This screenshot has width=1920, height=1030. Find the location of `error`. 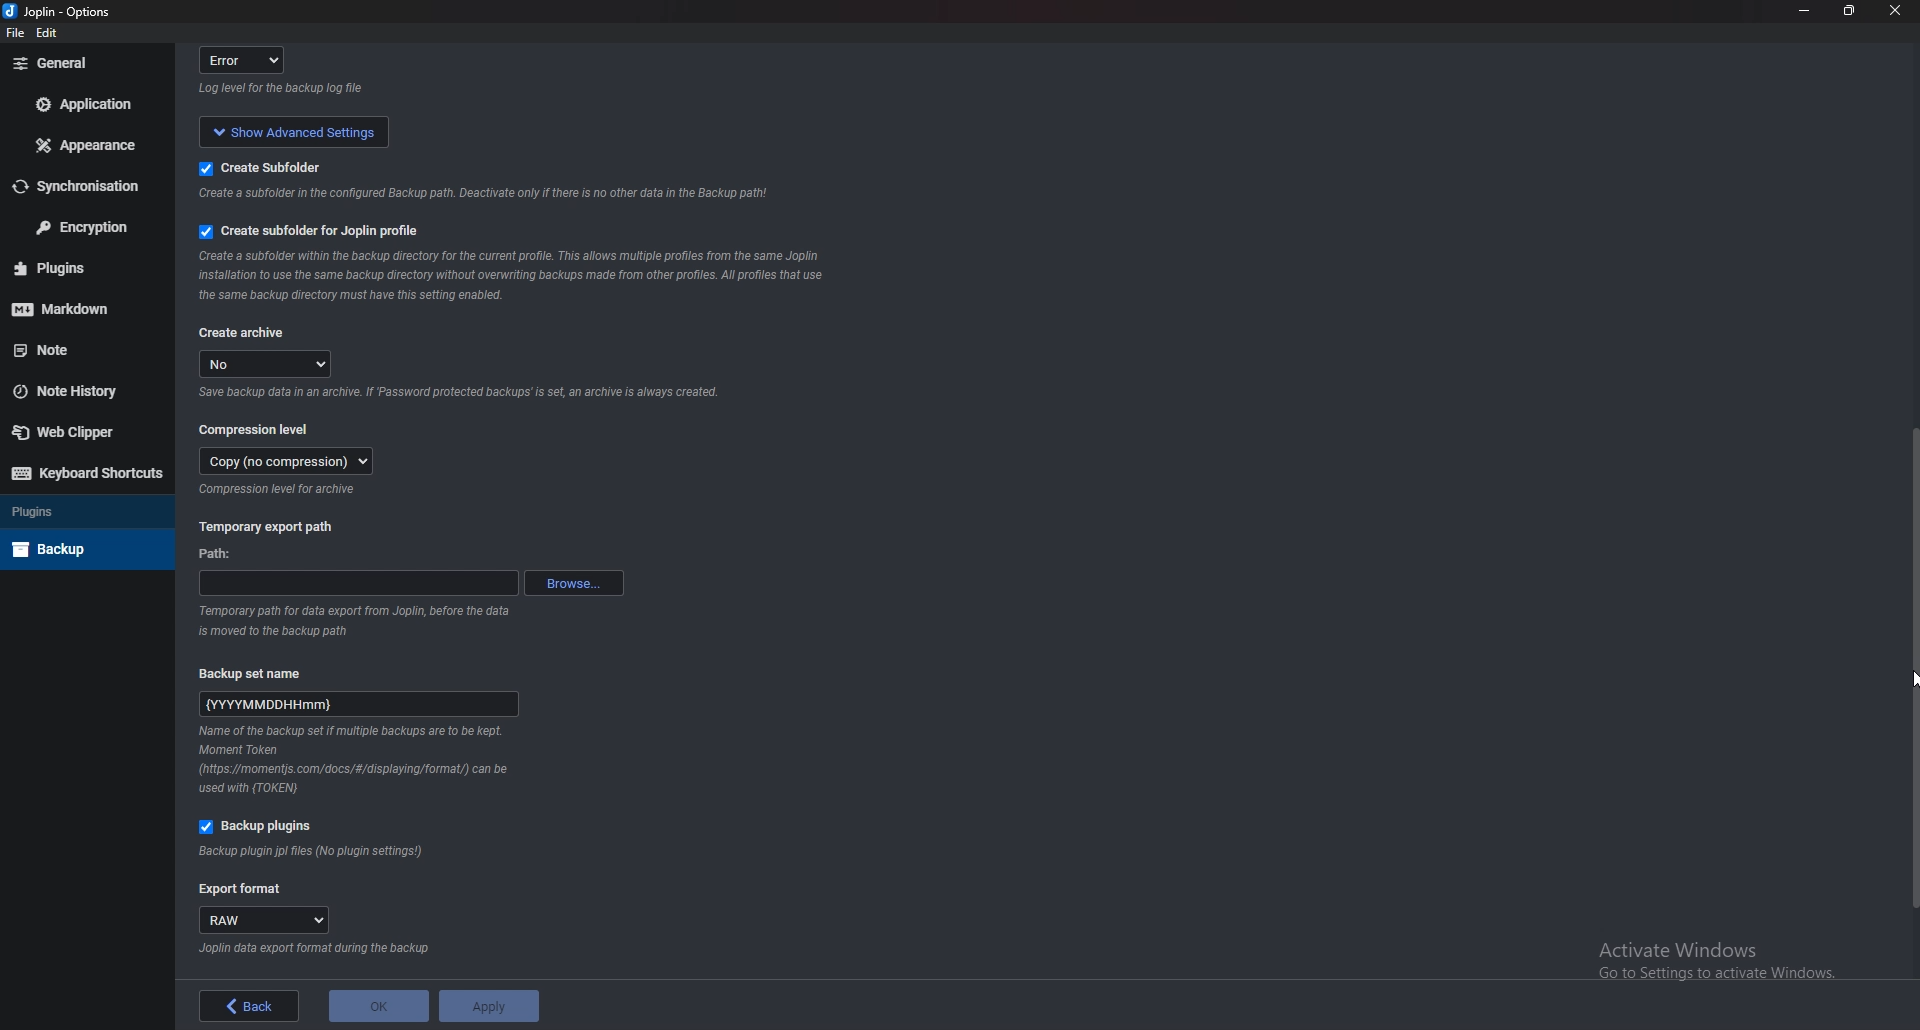

error is located at coordinates (248, 59).